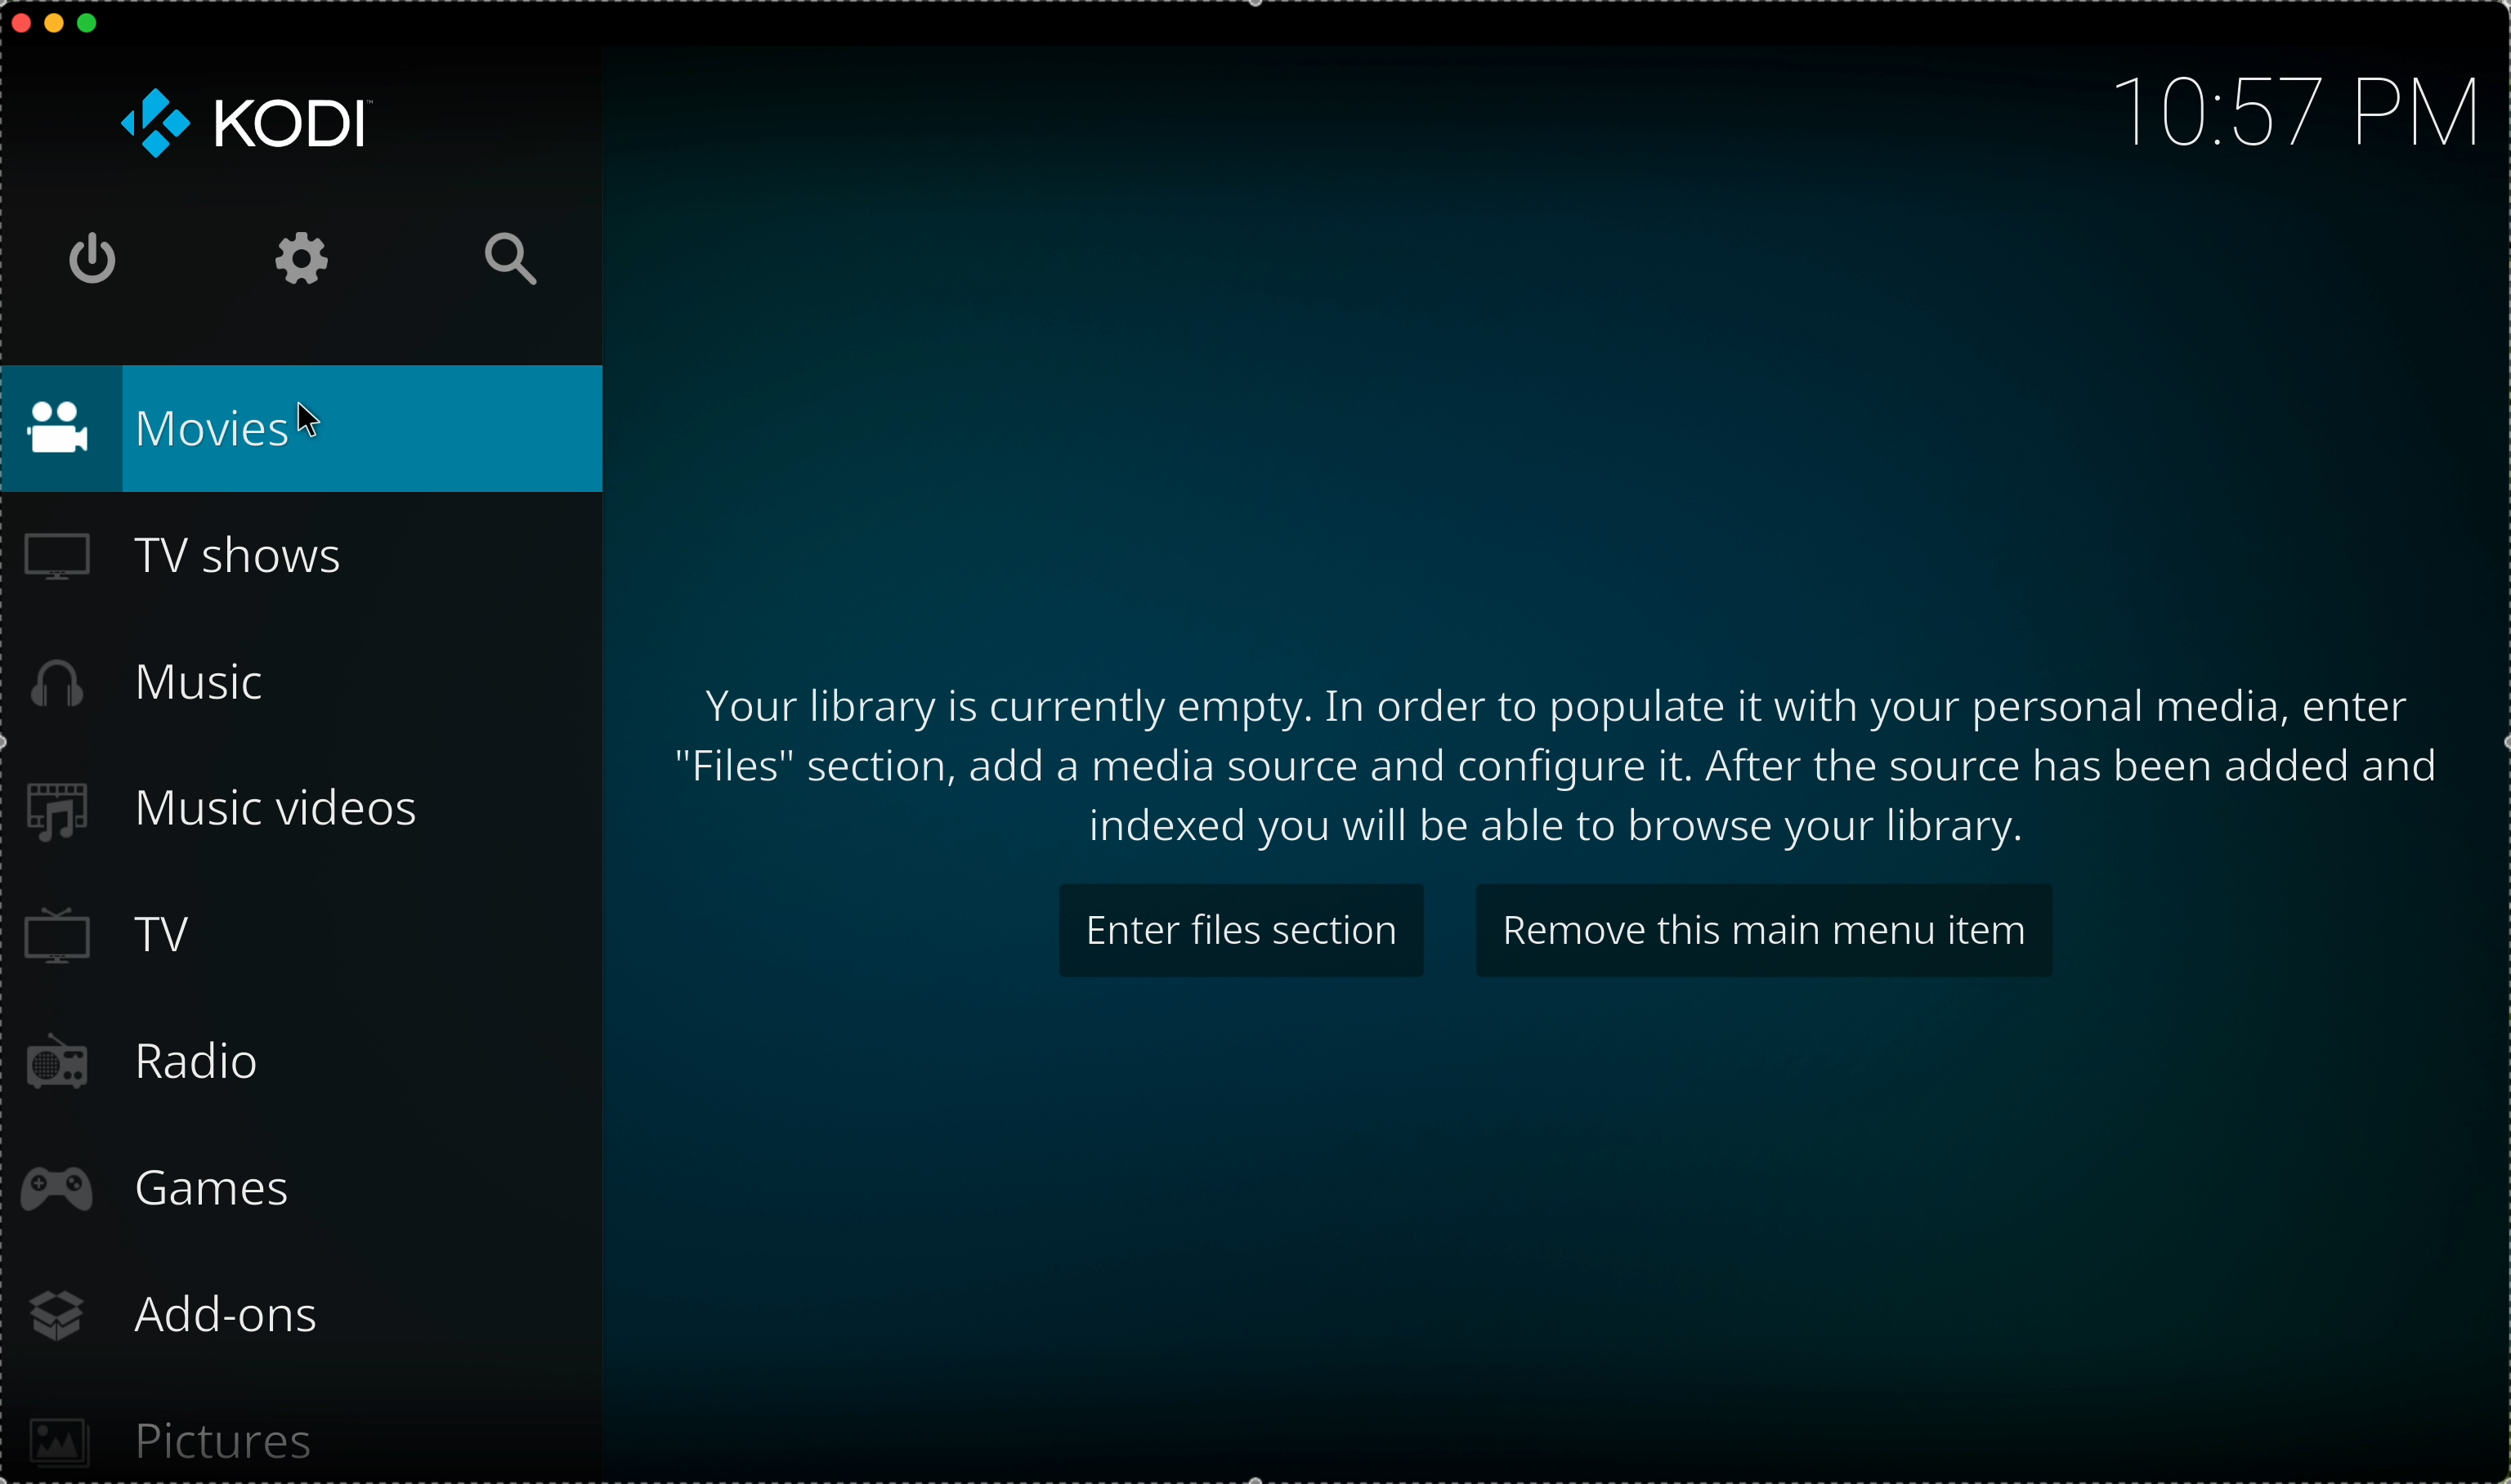 The width and height of the screenshot is (2511, 1484). What do you see at coordinates (165, 1190) in the screenshot?
I see `games` at bounding box center [165, 1190].